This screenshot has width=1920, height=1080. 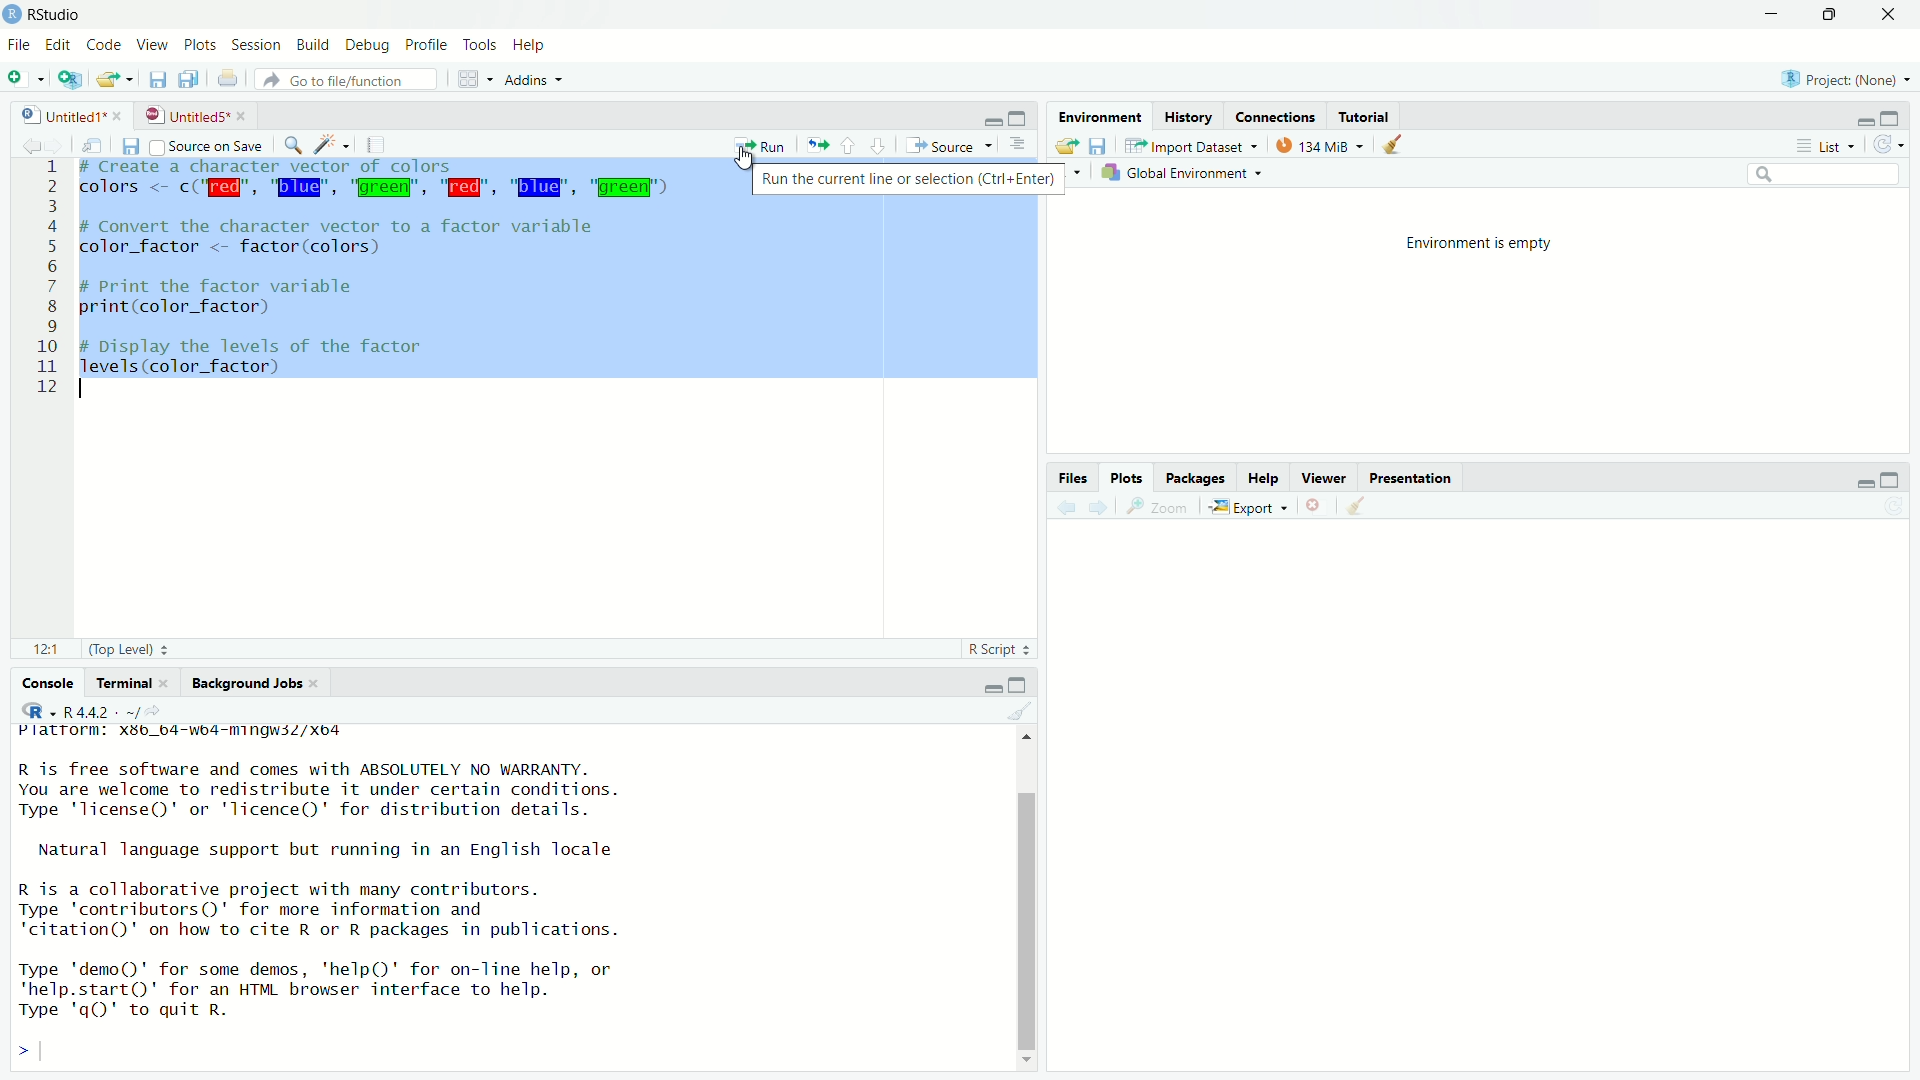 What do you see at coordinates (947, 146) in the screenshot?
I see `source` at bounding box center [947, 146].